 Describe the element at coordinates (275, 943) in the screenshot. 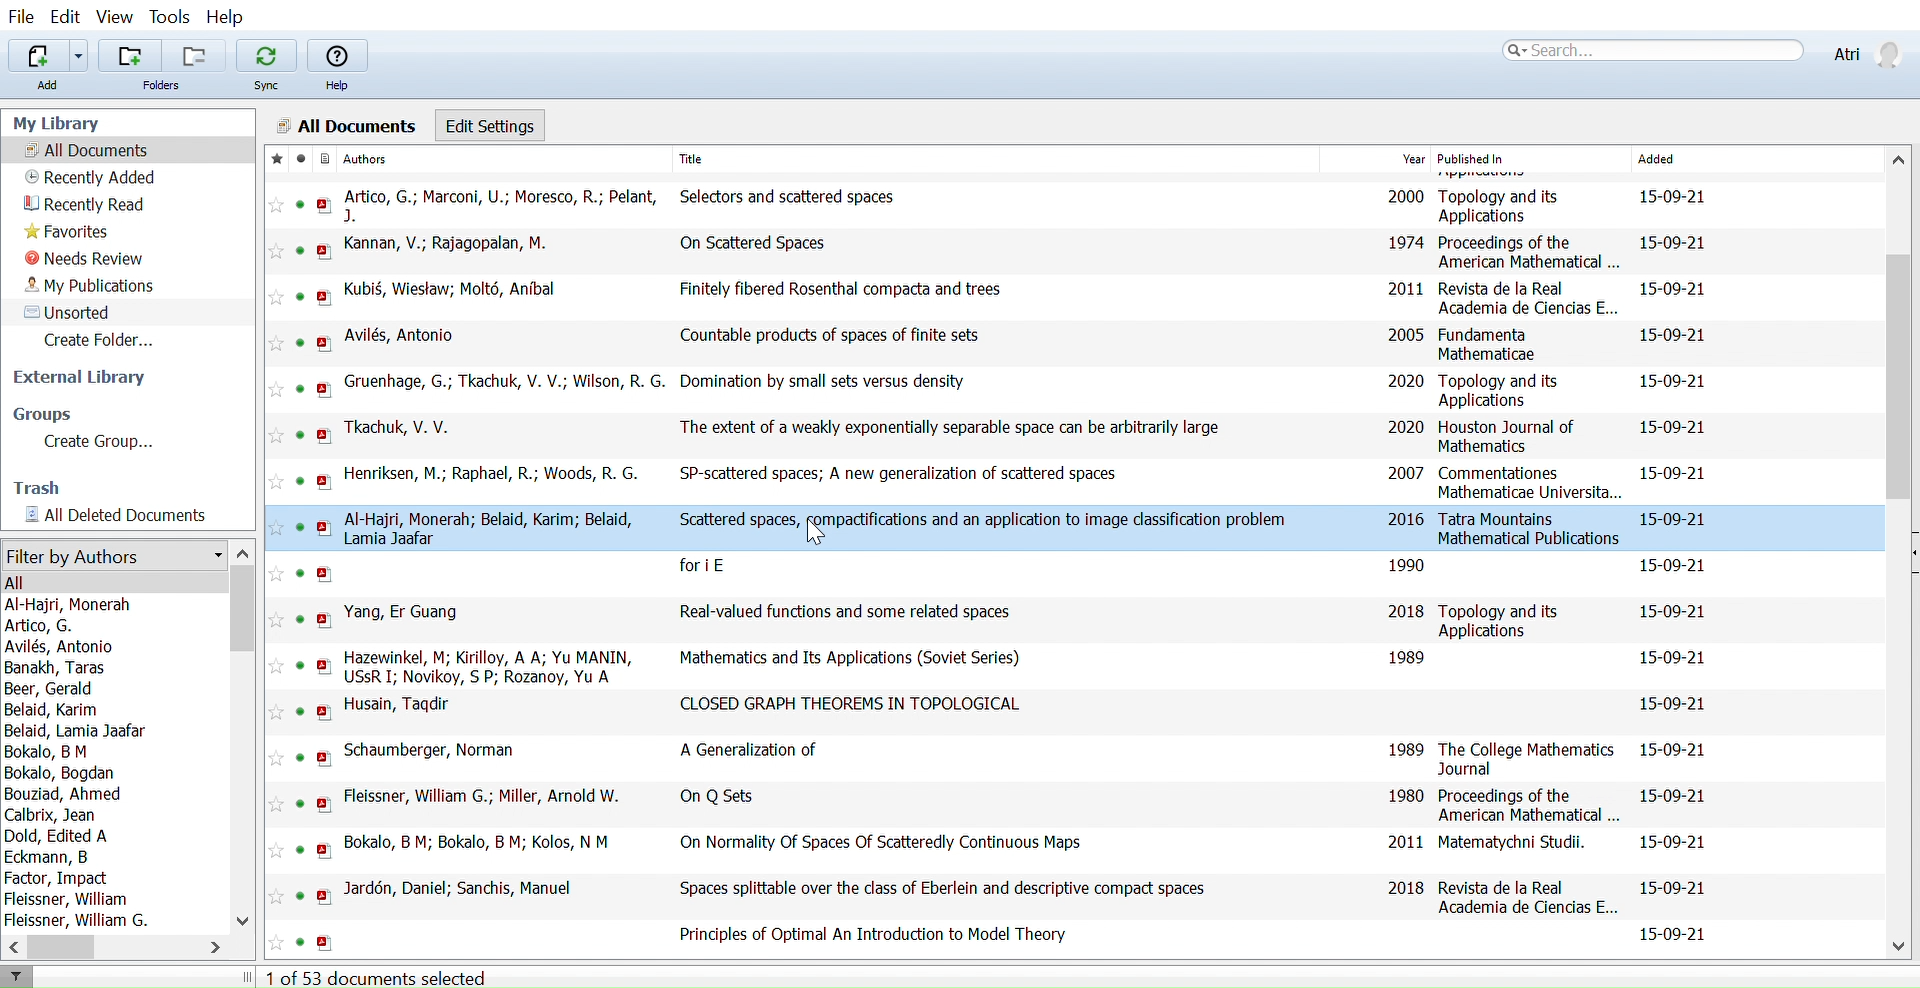

I see `Favourite` at that location.